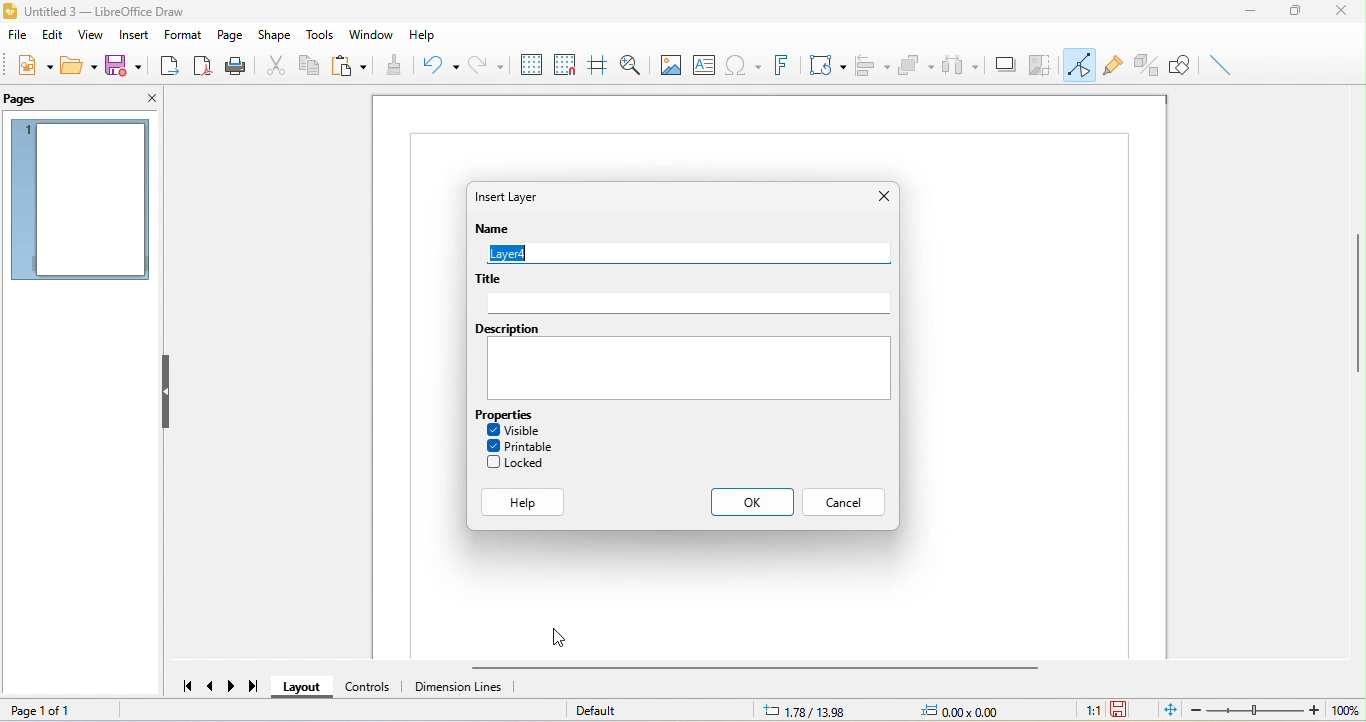 This screenshot has width=1366, height=722. Describe the element at coordinates (1004, 65) in the screenshot. I see `shadow` at that location.